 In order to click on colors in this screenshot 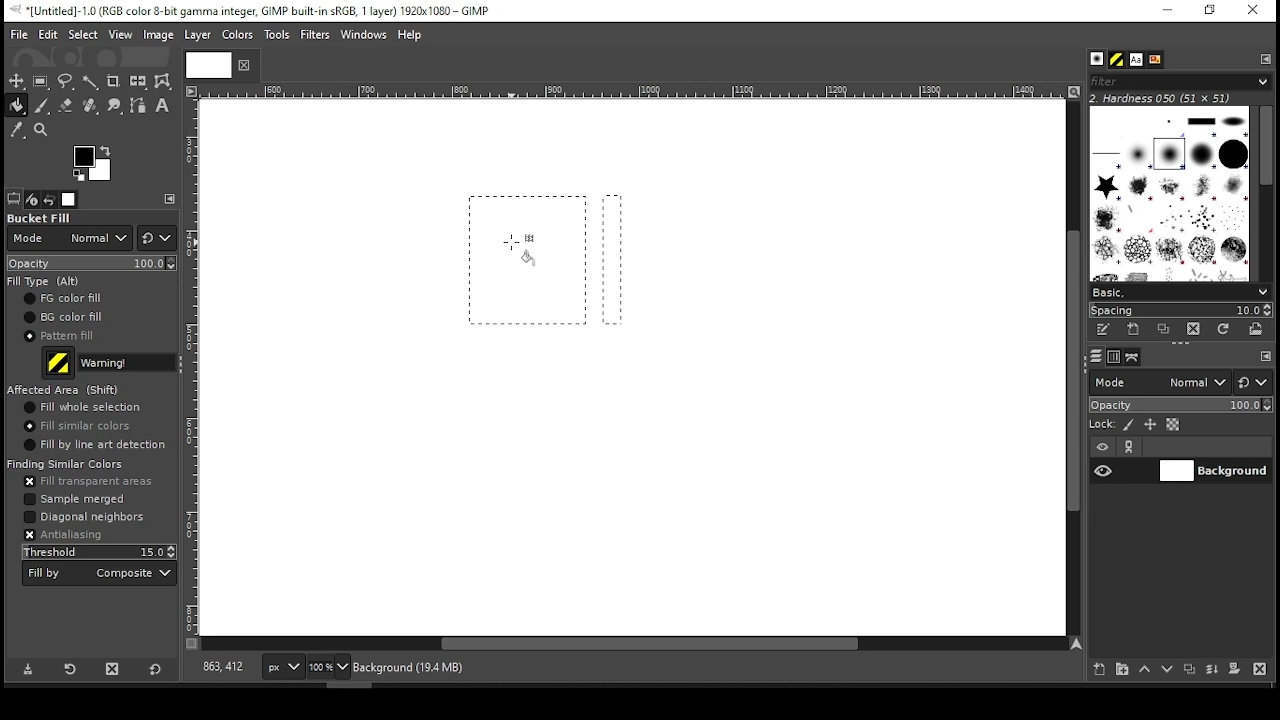, I will do `click(93, 163)`.